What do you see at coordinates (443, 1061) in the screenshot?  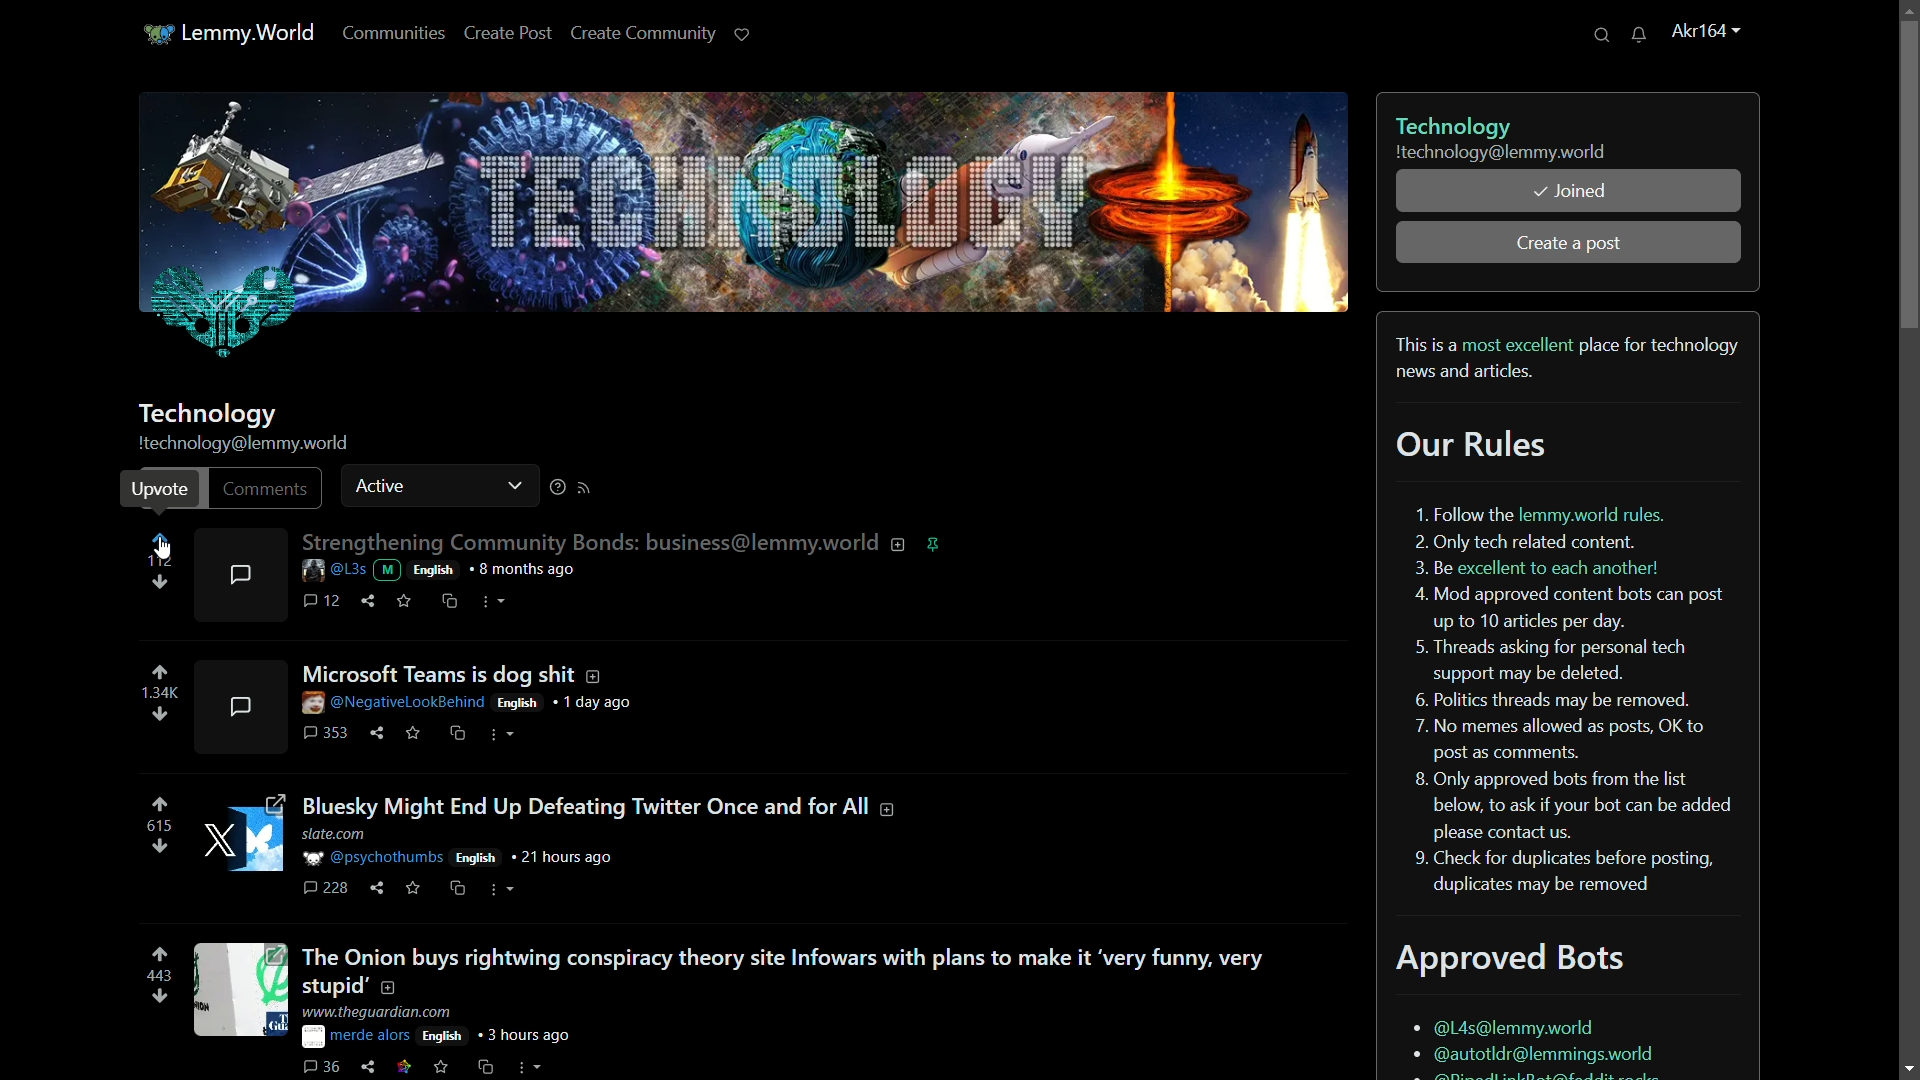 I see `save` at bounding box center [443, 1061].